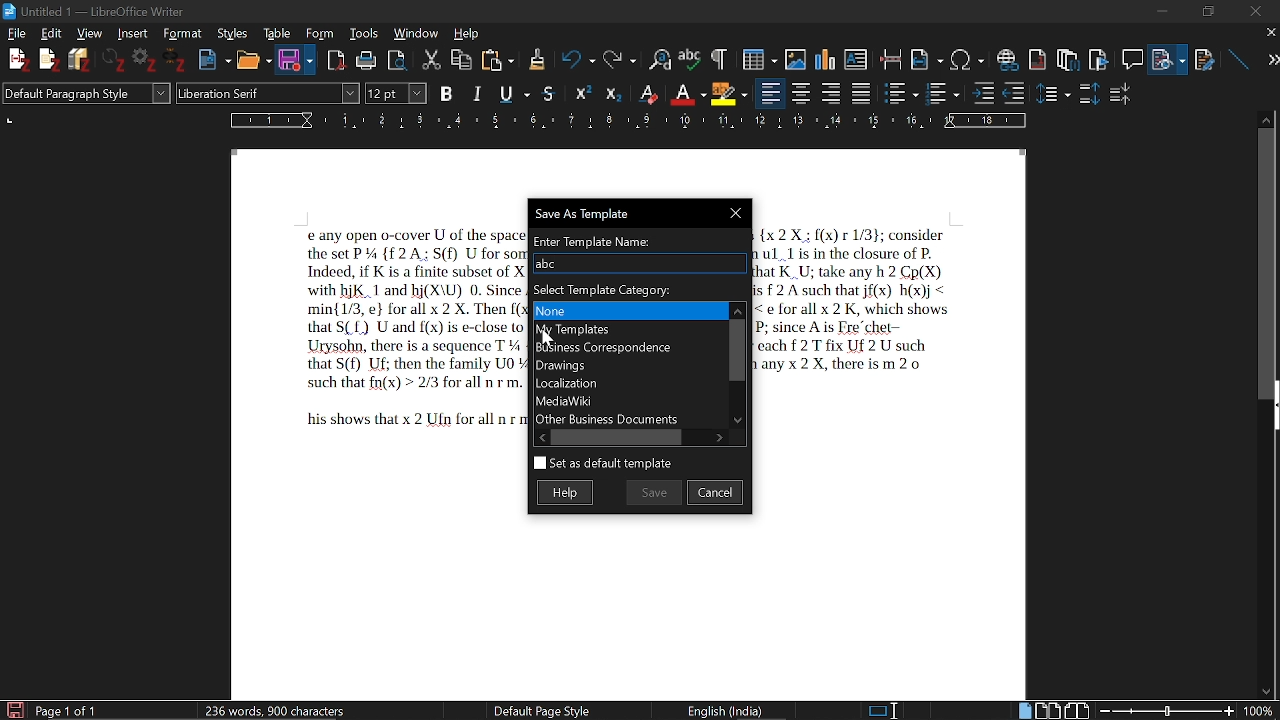  Describe the element at coordinates (716, 491) in the screenshot. I see `Cancel` at that location.